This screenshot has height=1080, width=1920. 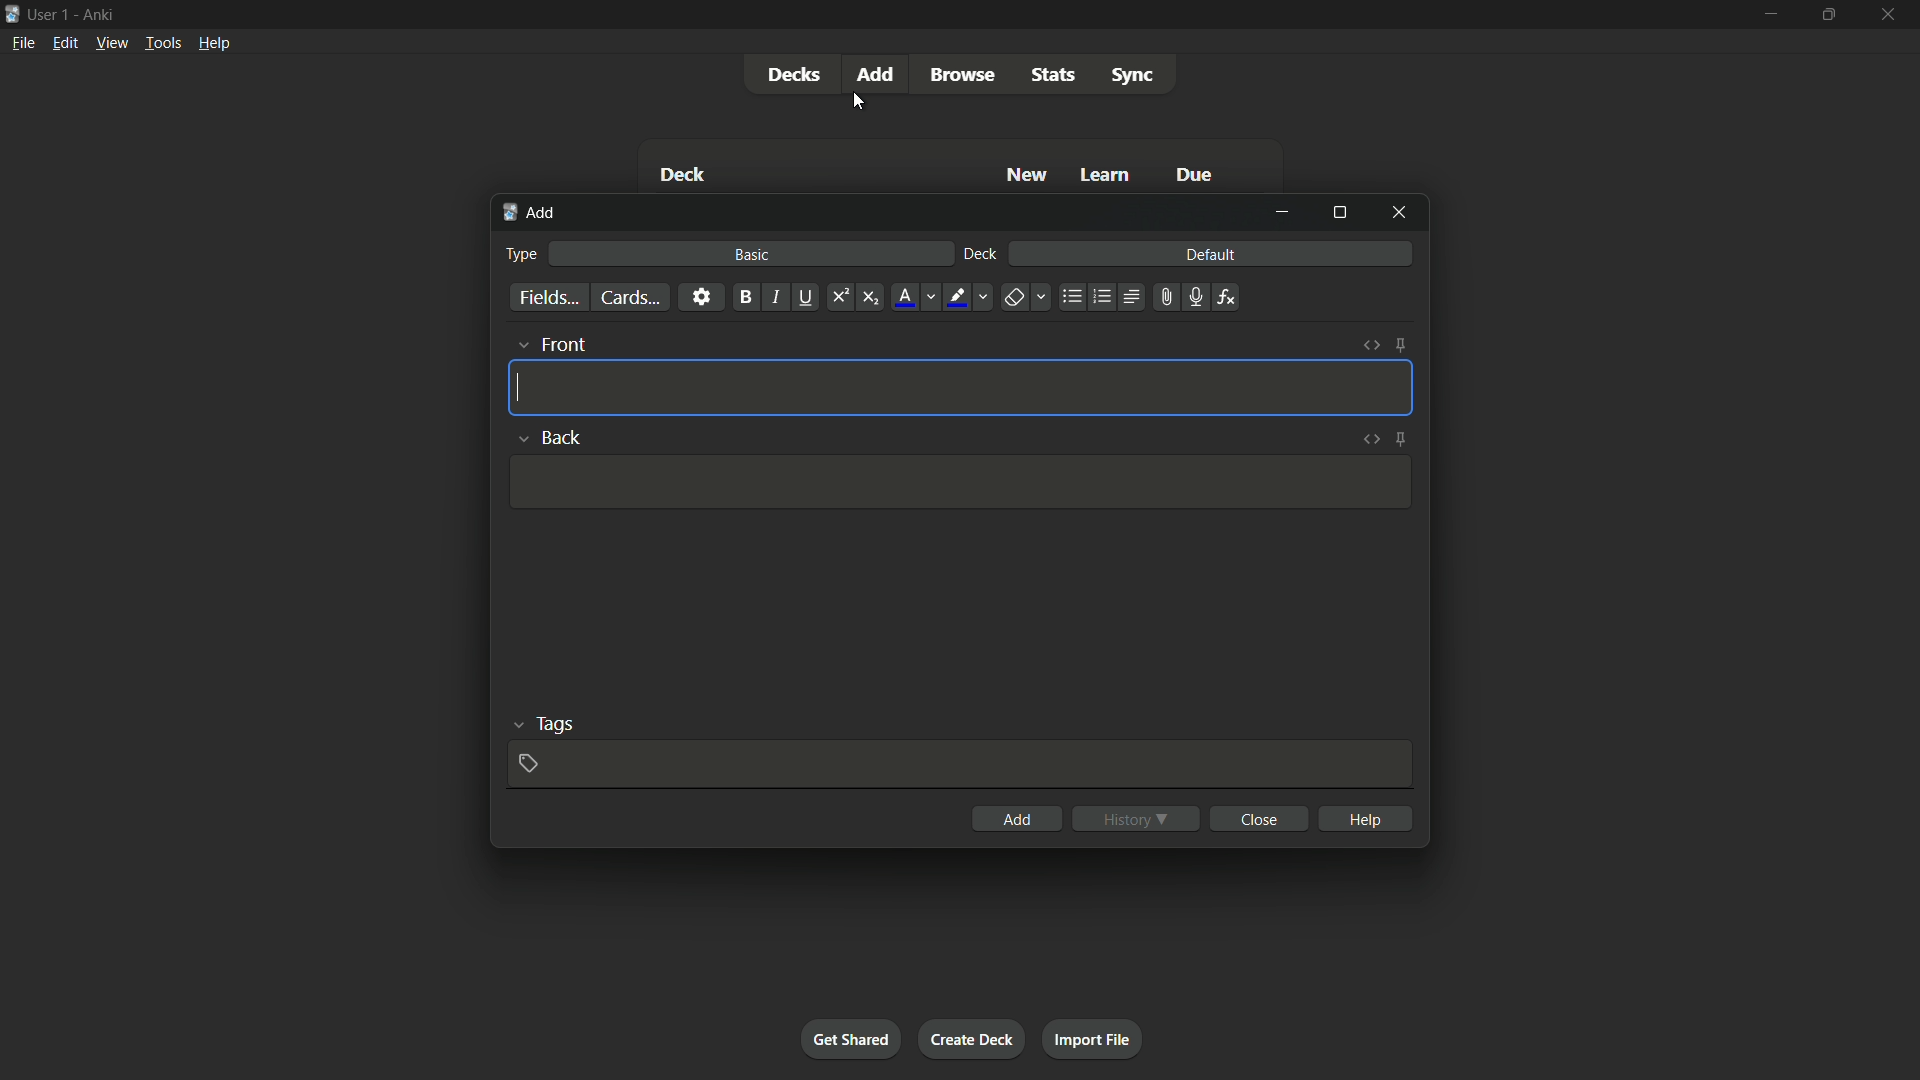 What do you see at coordinates (870, 298) in the screenshot?
I see `subscript` at bounding box center [870, 298].